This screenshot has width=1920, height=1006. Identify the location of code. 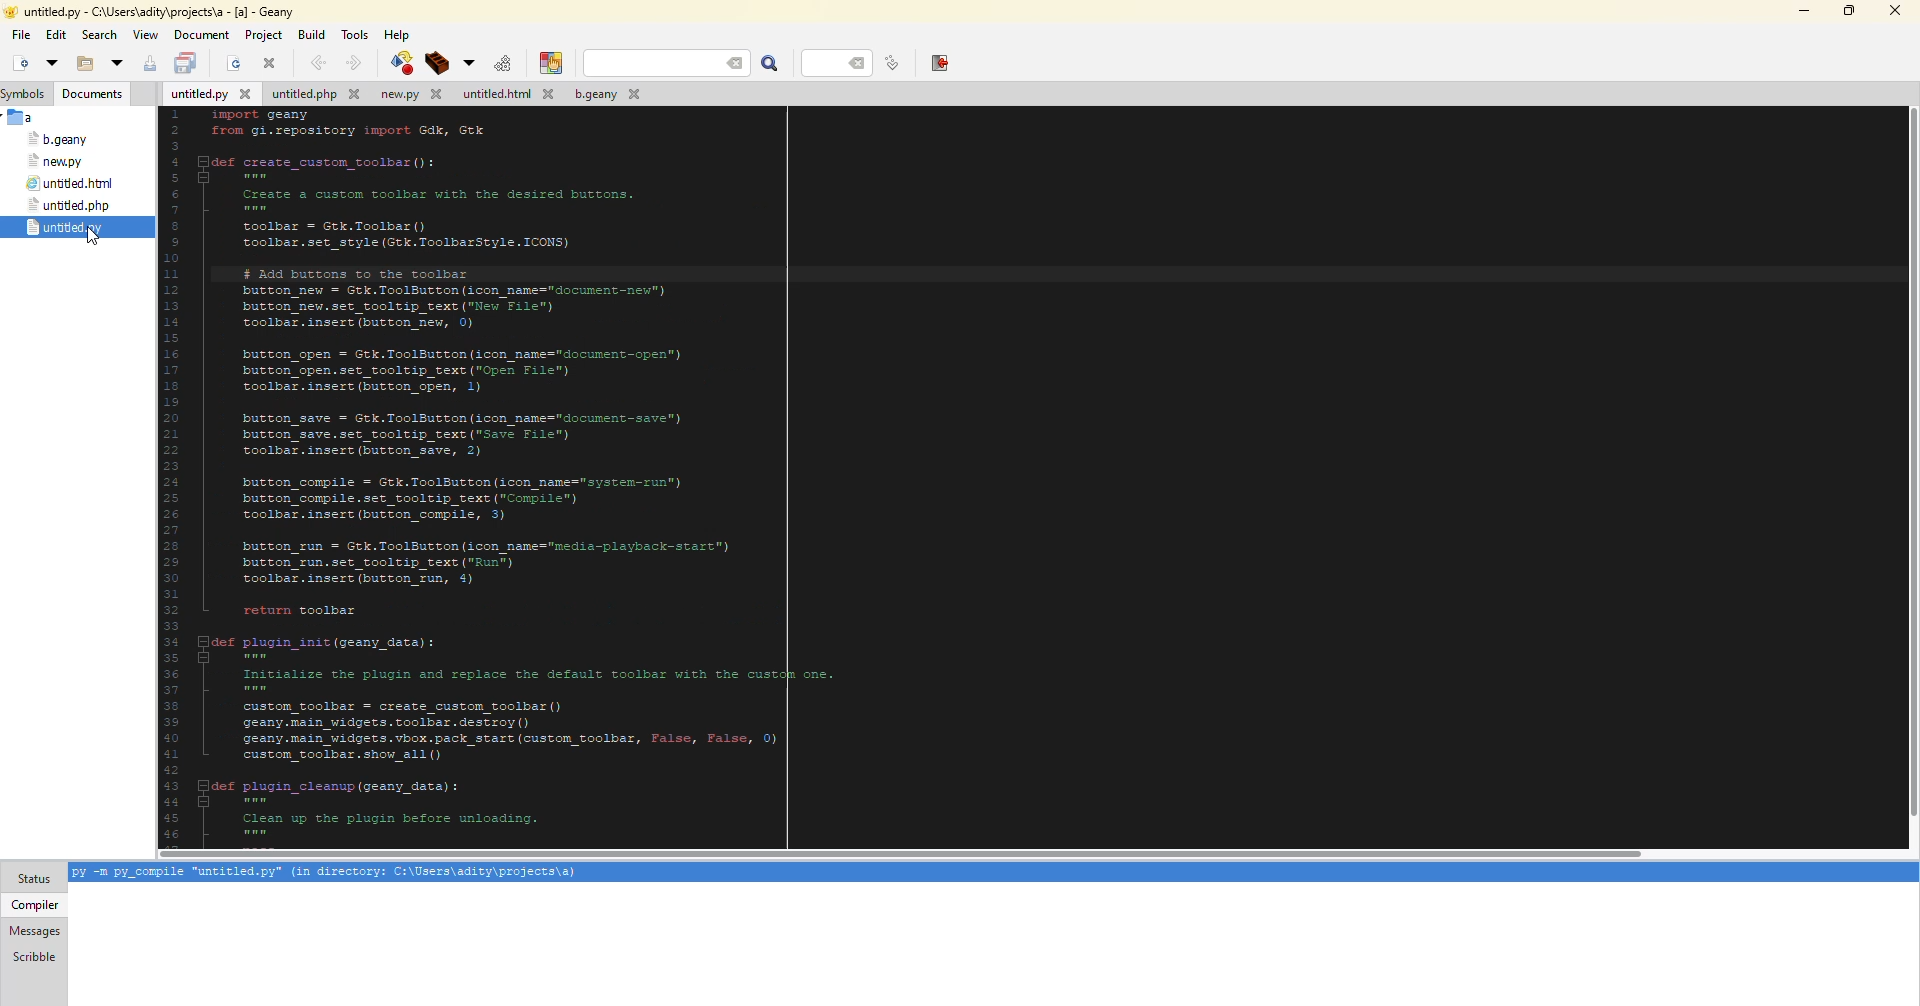
(515, 469).